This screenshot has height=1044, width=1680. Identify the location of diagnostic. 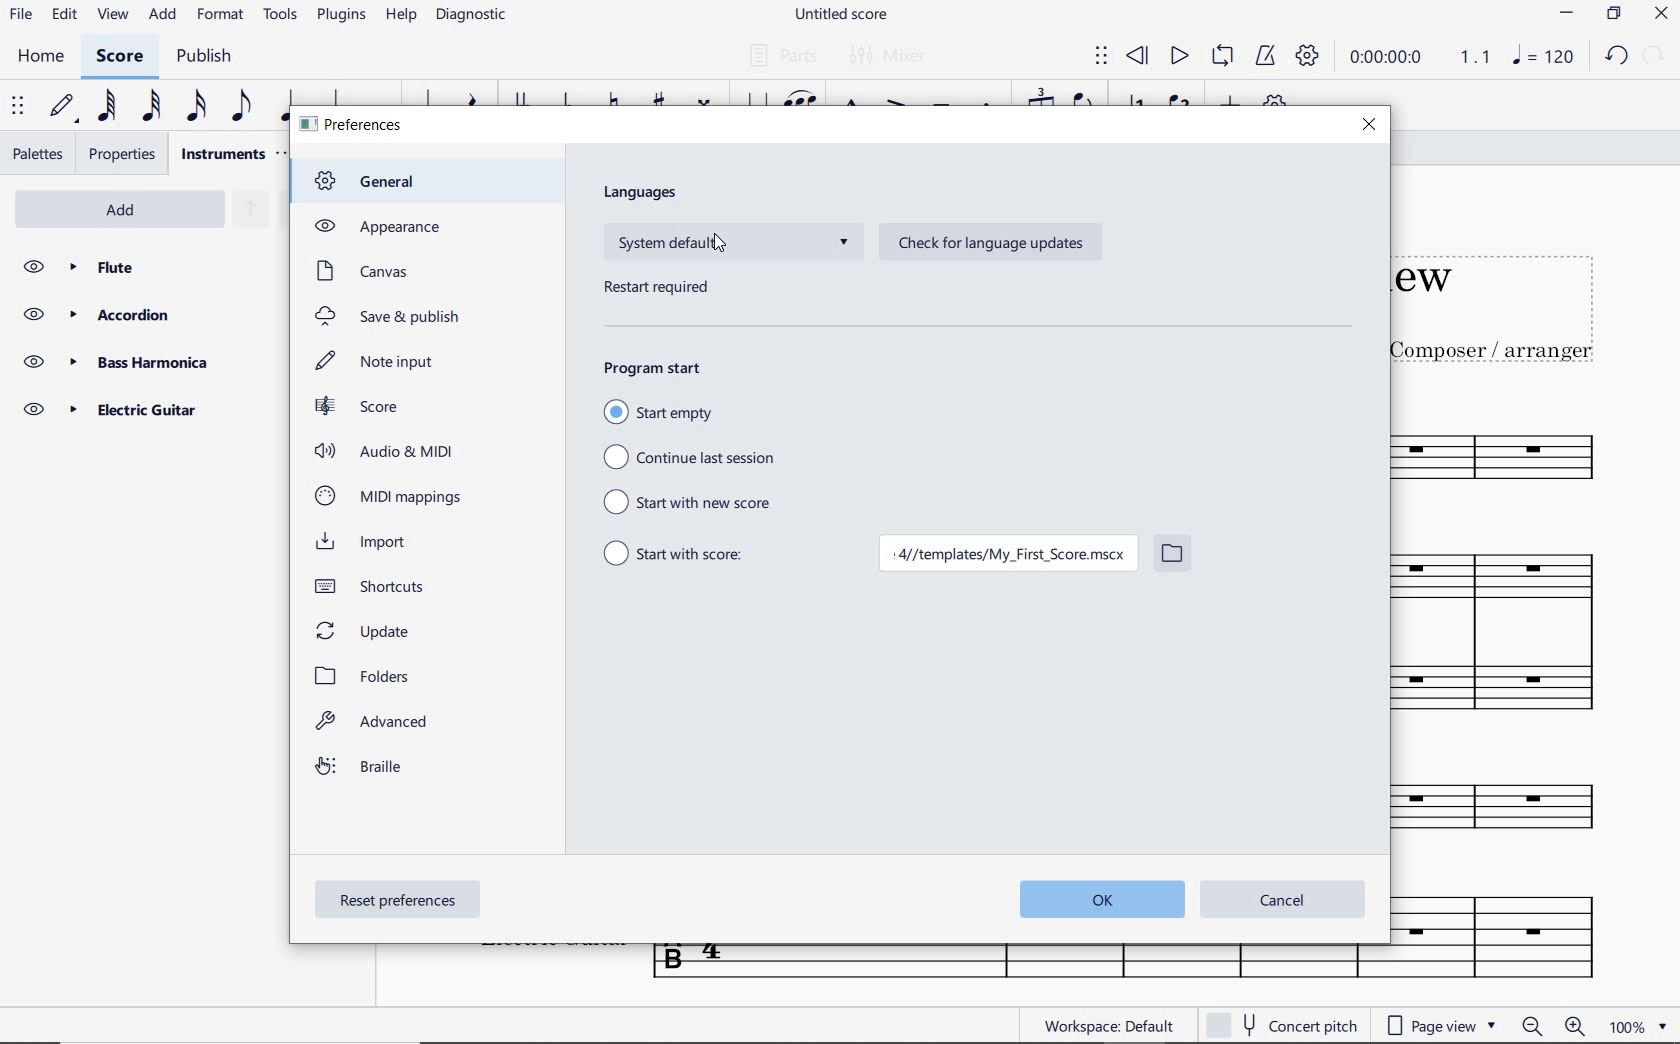
(476, 18).